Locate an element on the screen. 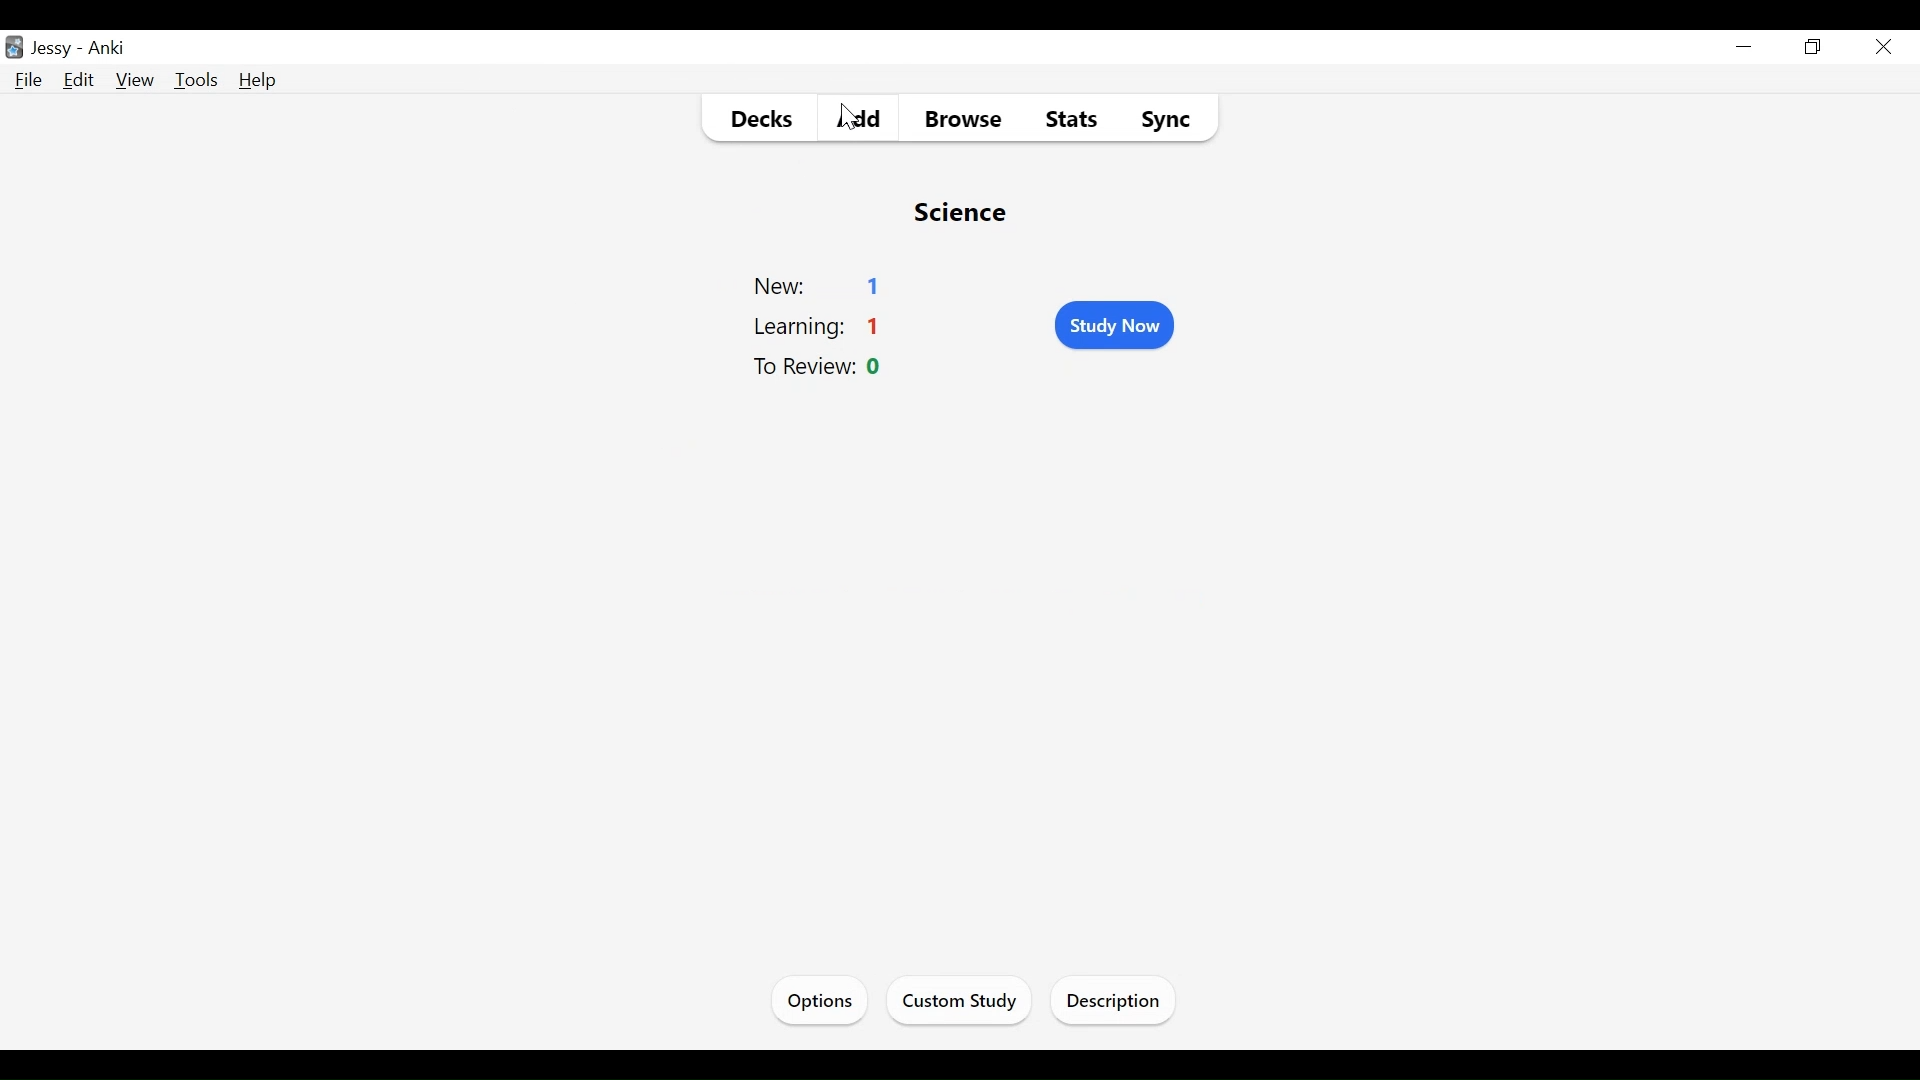  minimize is located at coordinates (1744, 48).